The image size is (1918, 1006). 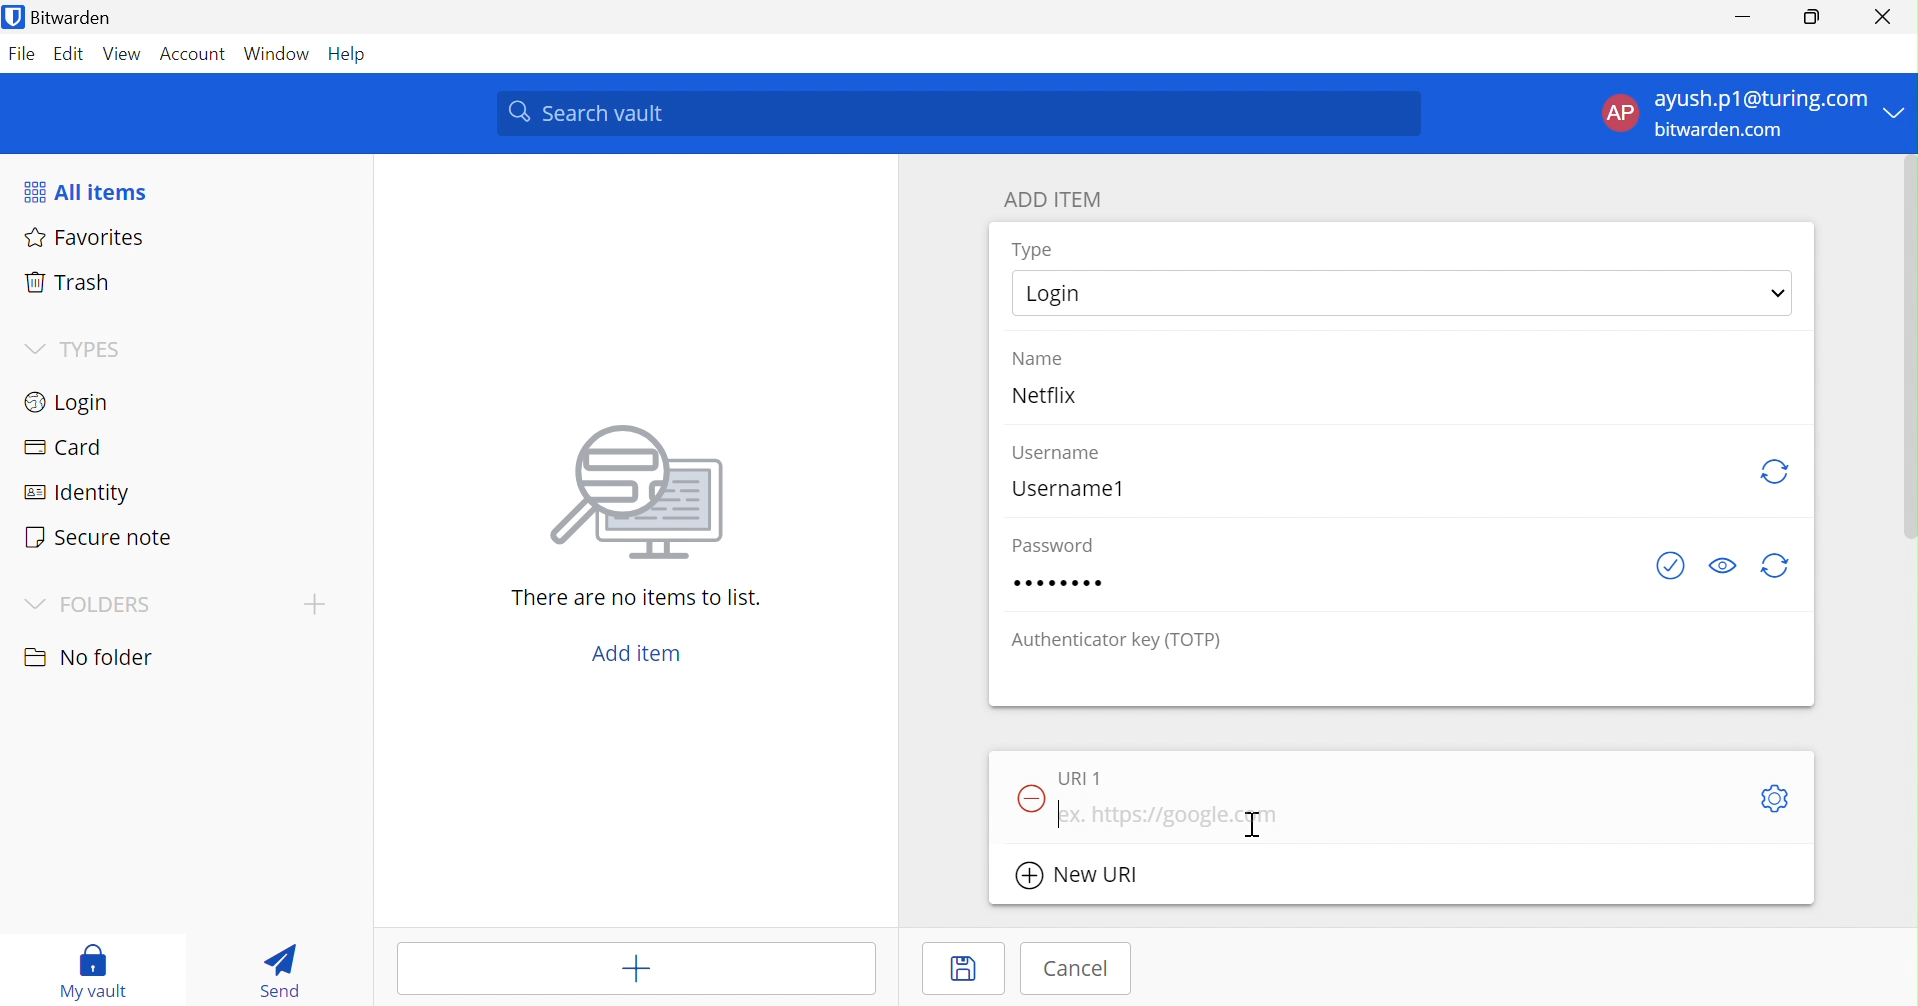 What do you see at coordinates (1723, 565) in the screenshot?
I see `Toggle visibility` at bounding box center [1723, 565].